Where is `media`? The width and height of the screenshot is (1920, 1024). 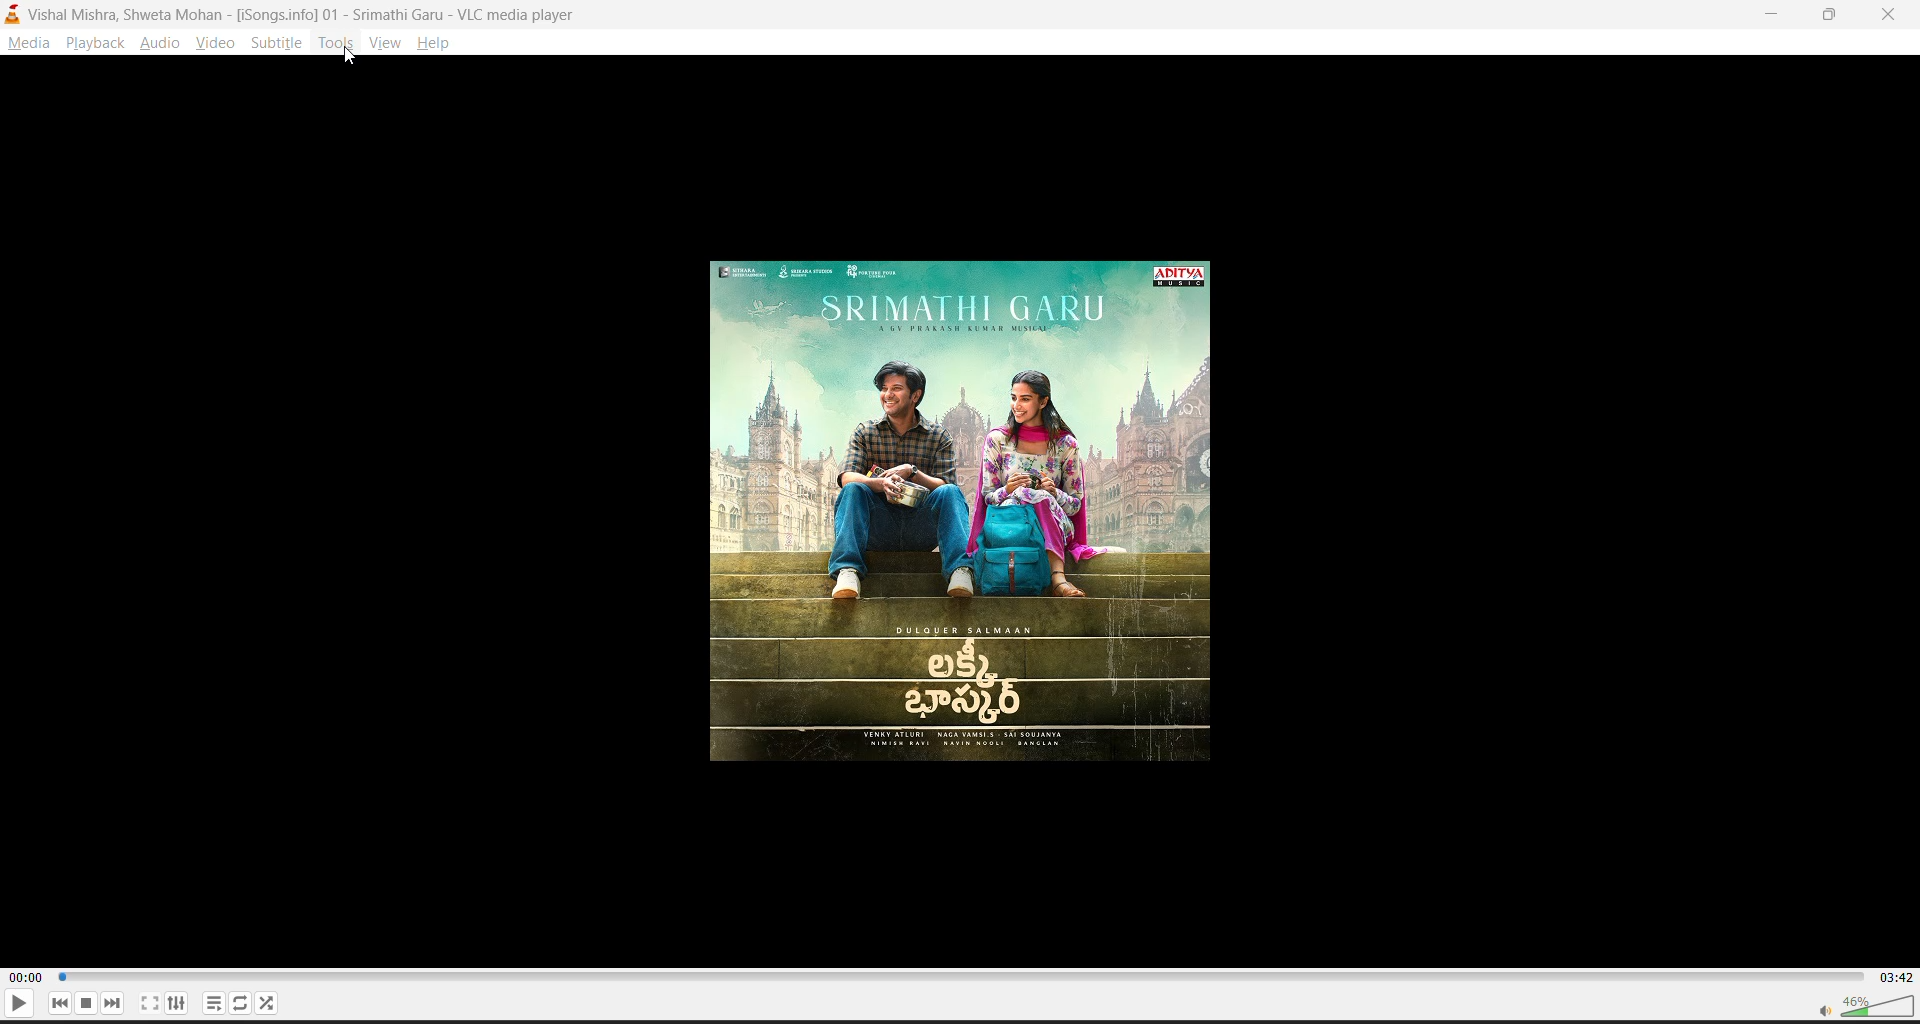
media is located at coordinates (26, 41).